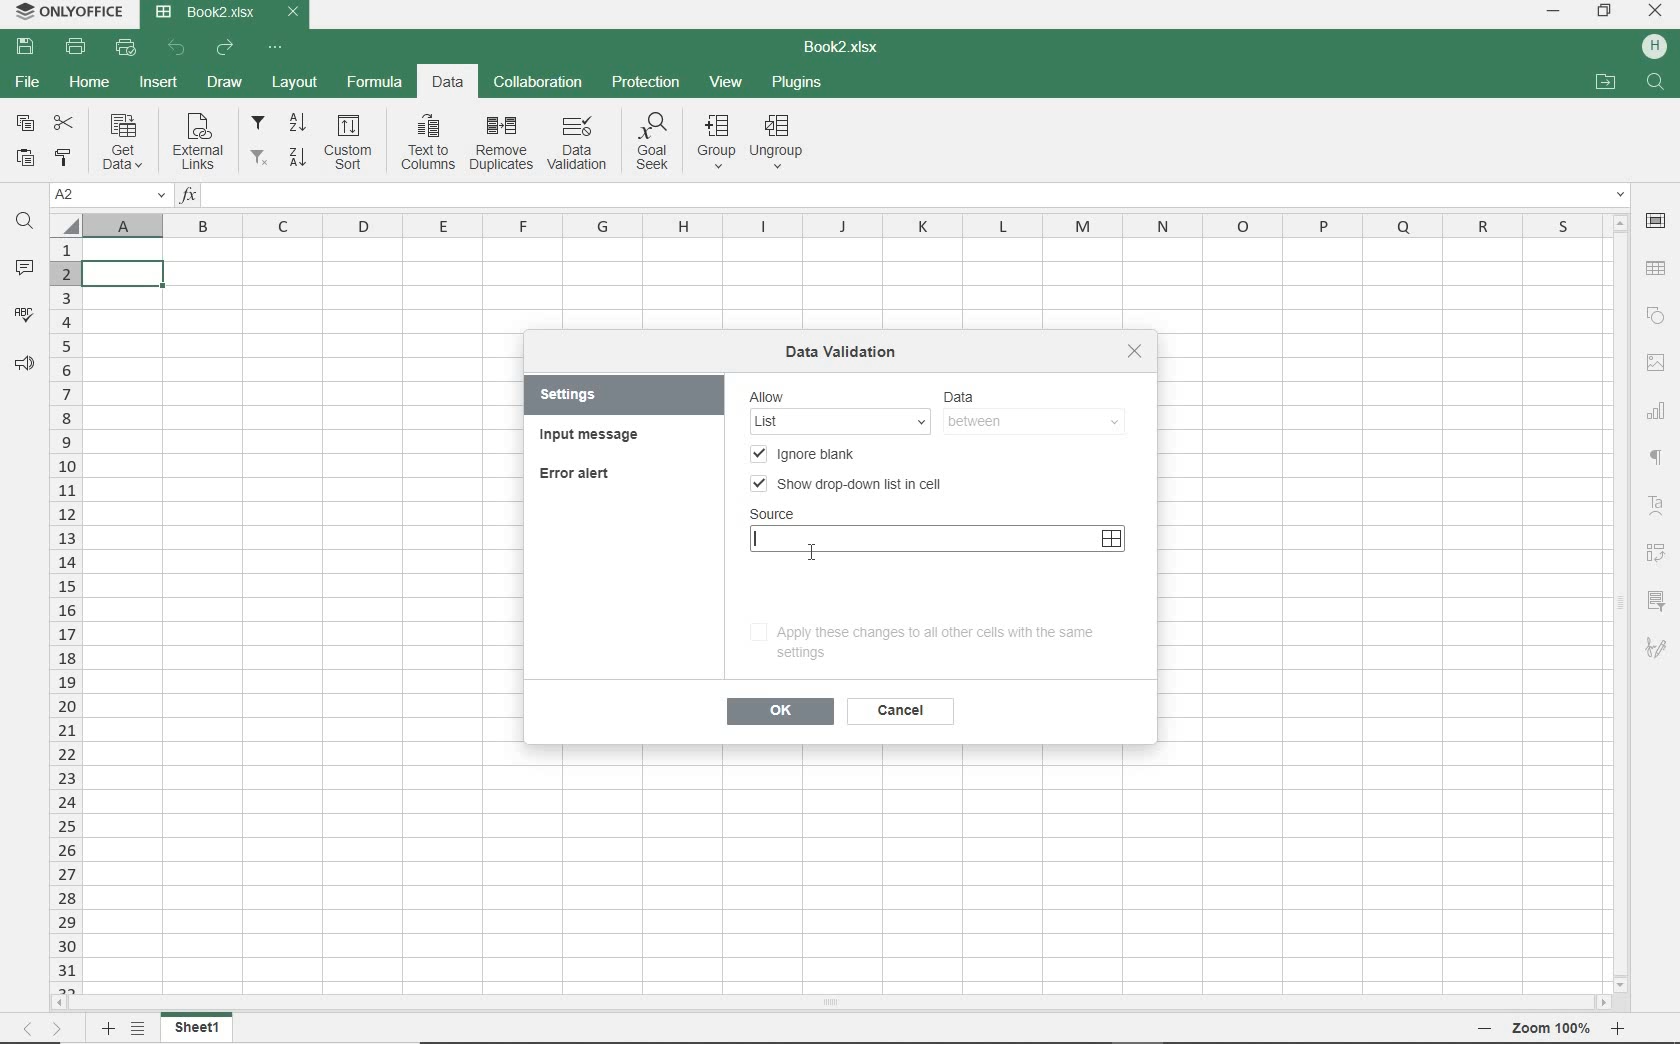 This screenshot has height=1044, width=1680. Describe the element at coordinates (351, 142) in the screenshot. I see `custom sort` at that location.